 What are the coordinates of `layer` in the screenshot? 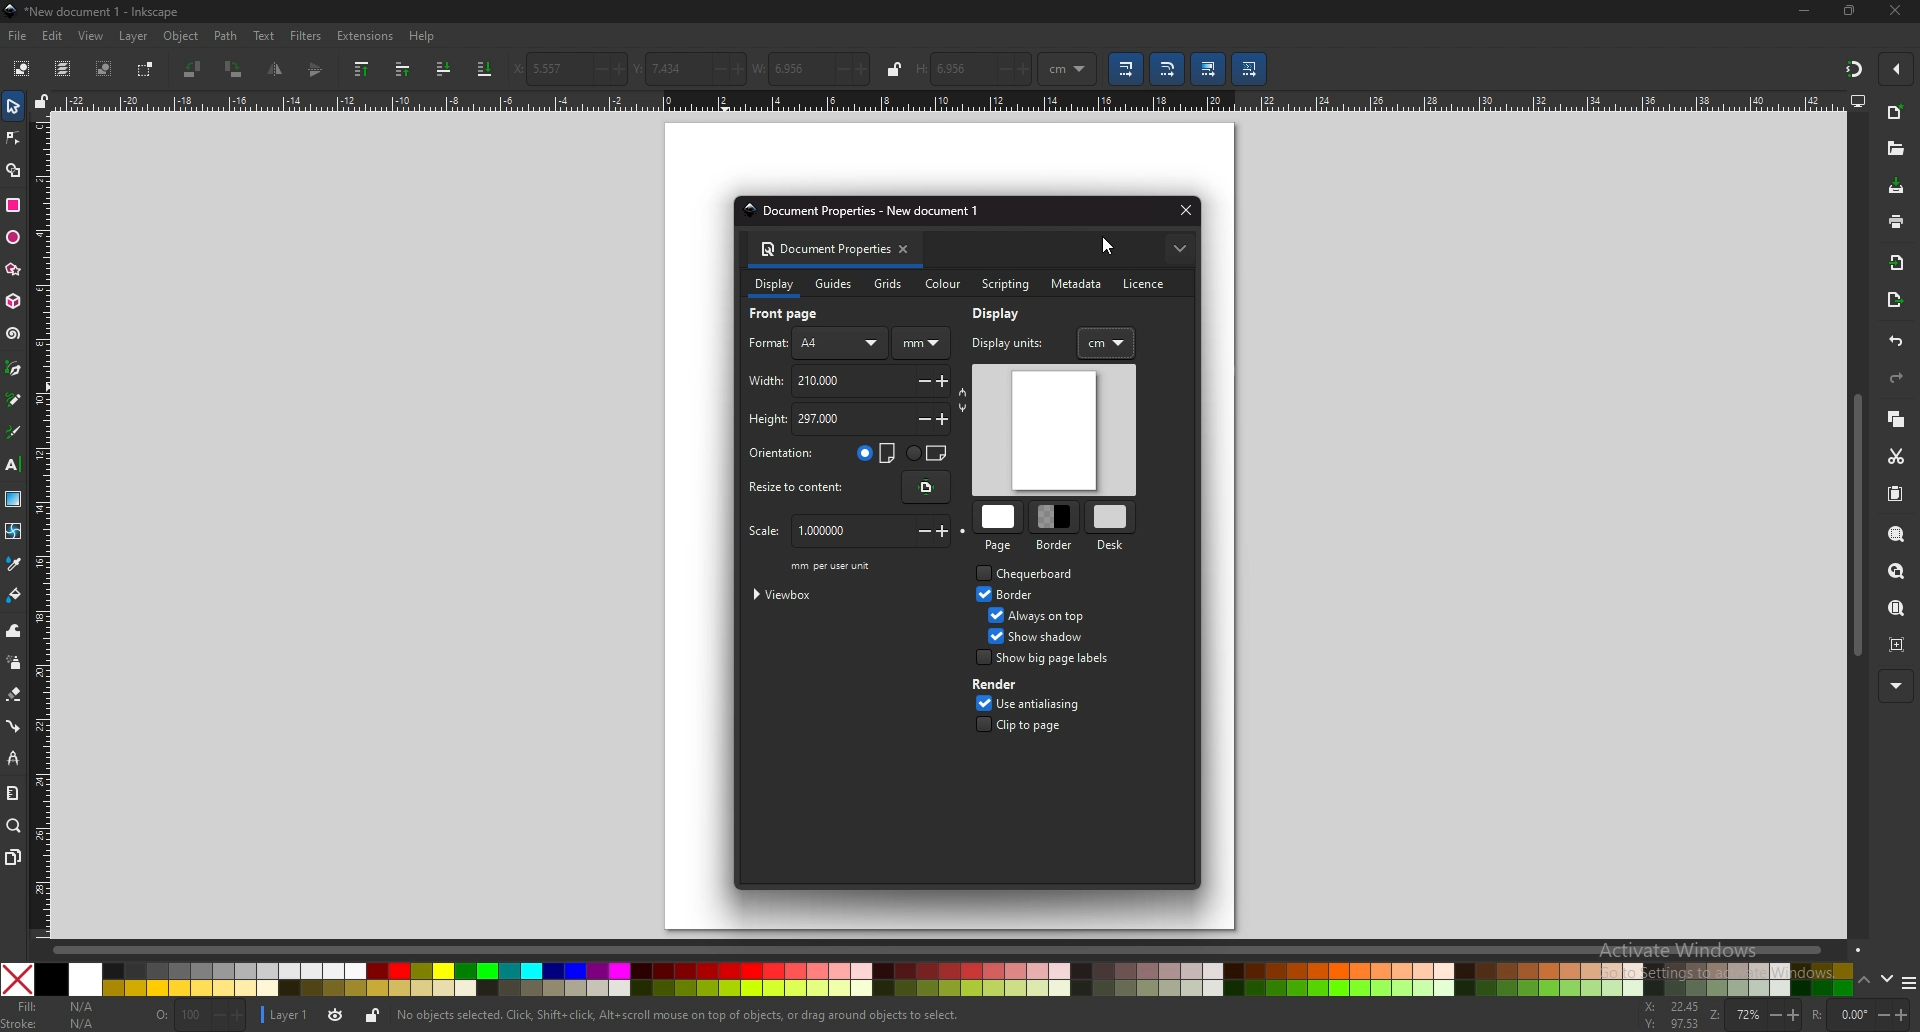 It's located at (136, 37).